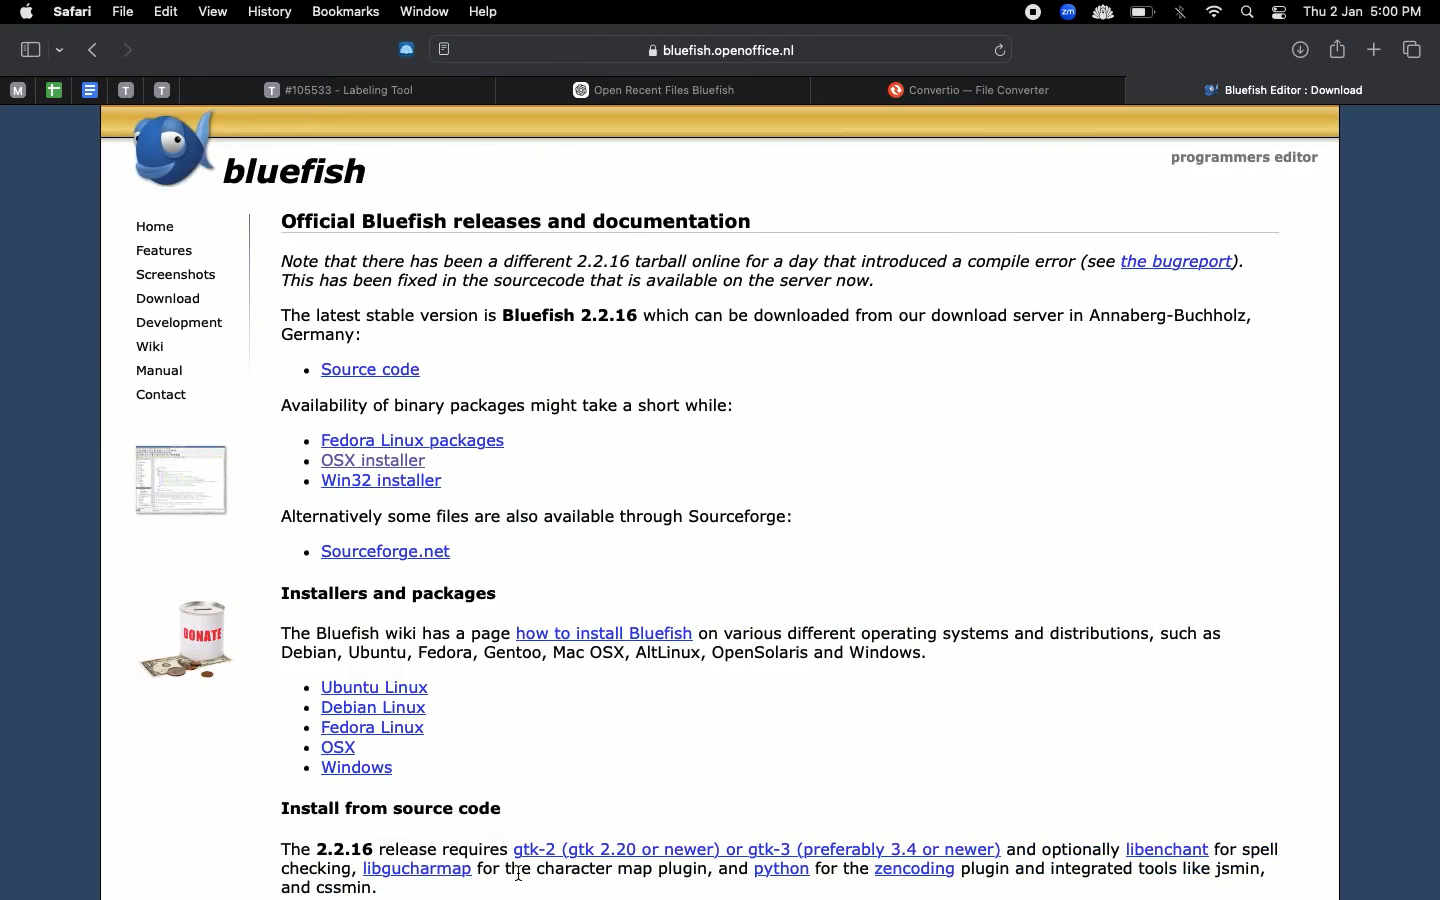 This screenshot has width=1440, height=900. What do you see at coordinates (1215, 12) in the screenshot?
I see `internet` at bounding box center [1215, 12].